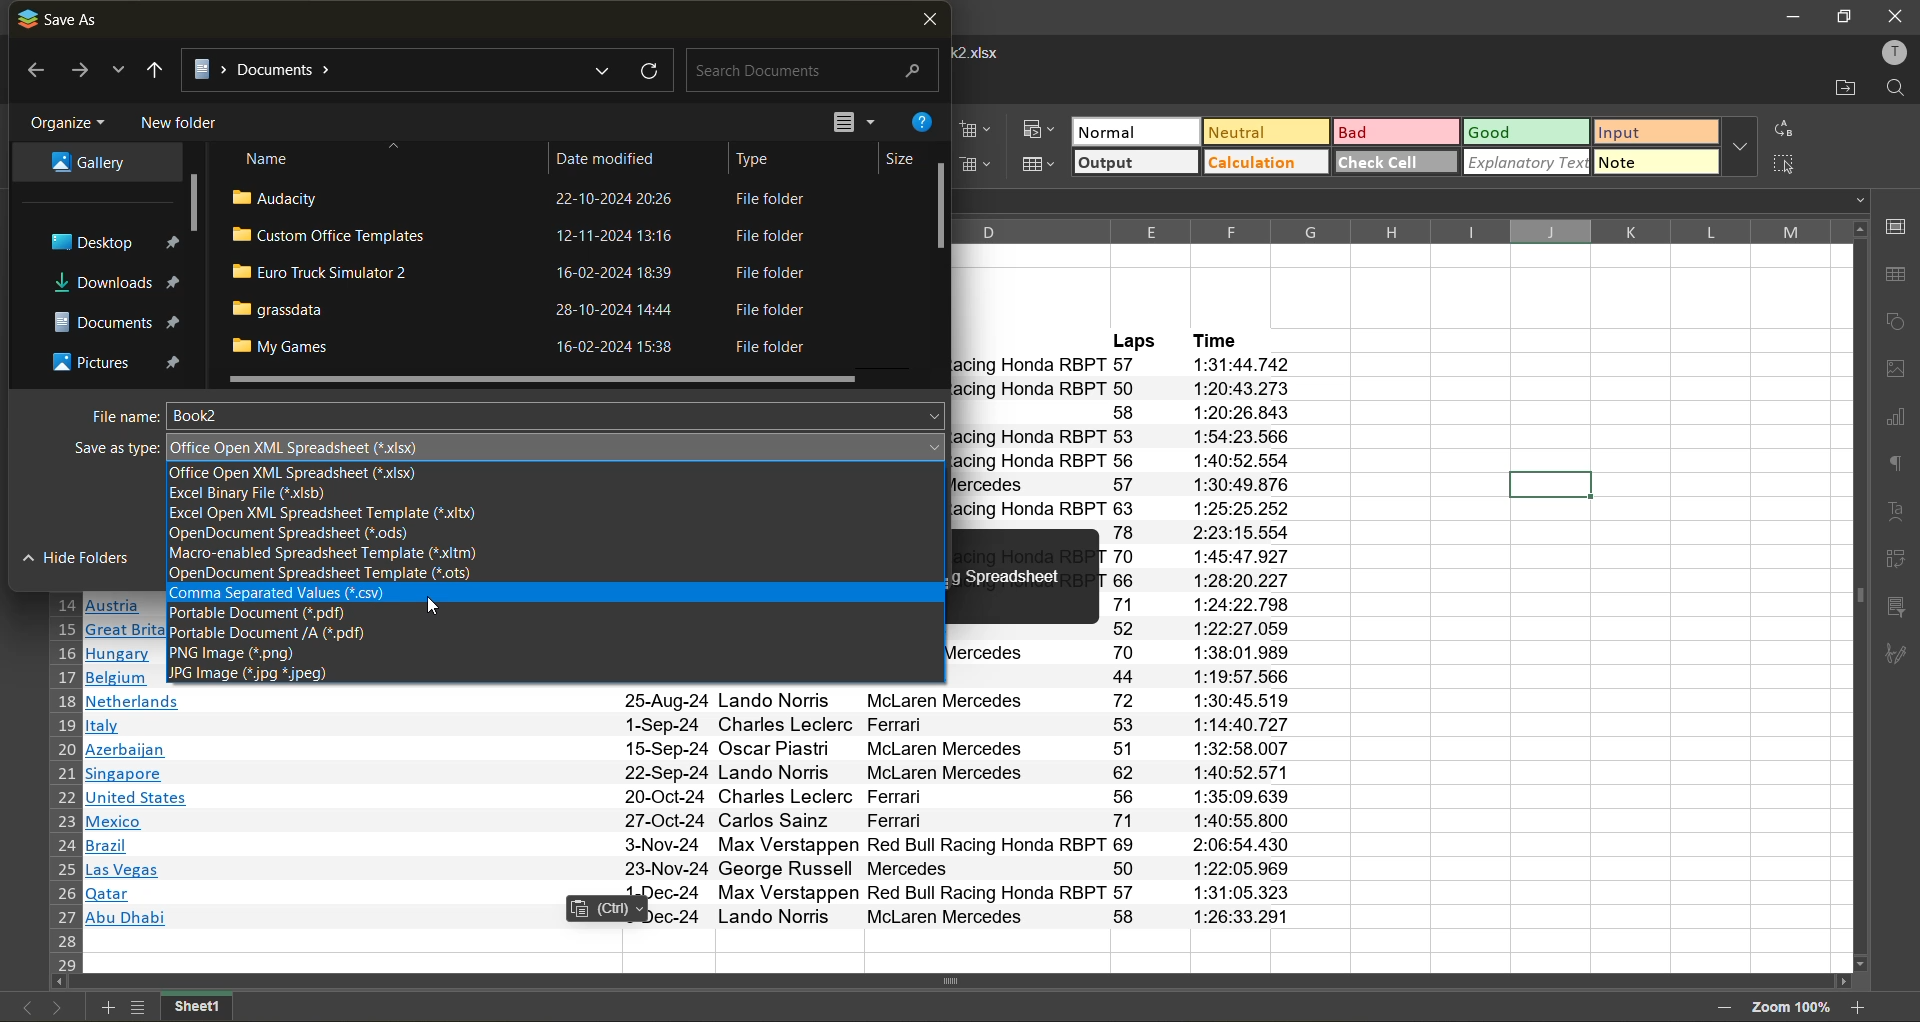 This screenshot has height=1022, width=1920. Describe the element at coordinates (524, 238) in the screenshot. I see `file` at that location.